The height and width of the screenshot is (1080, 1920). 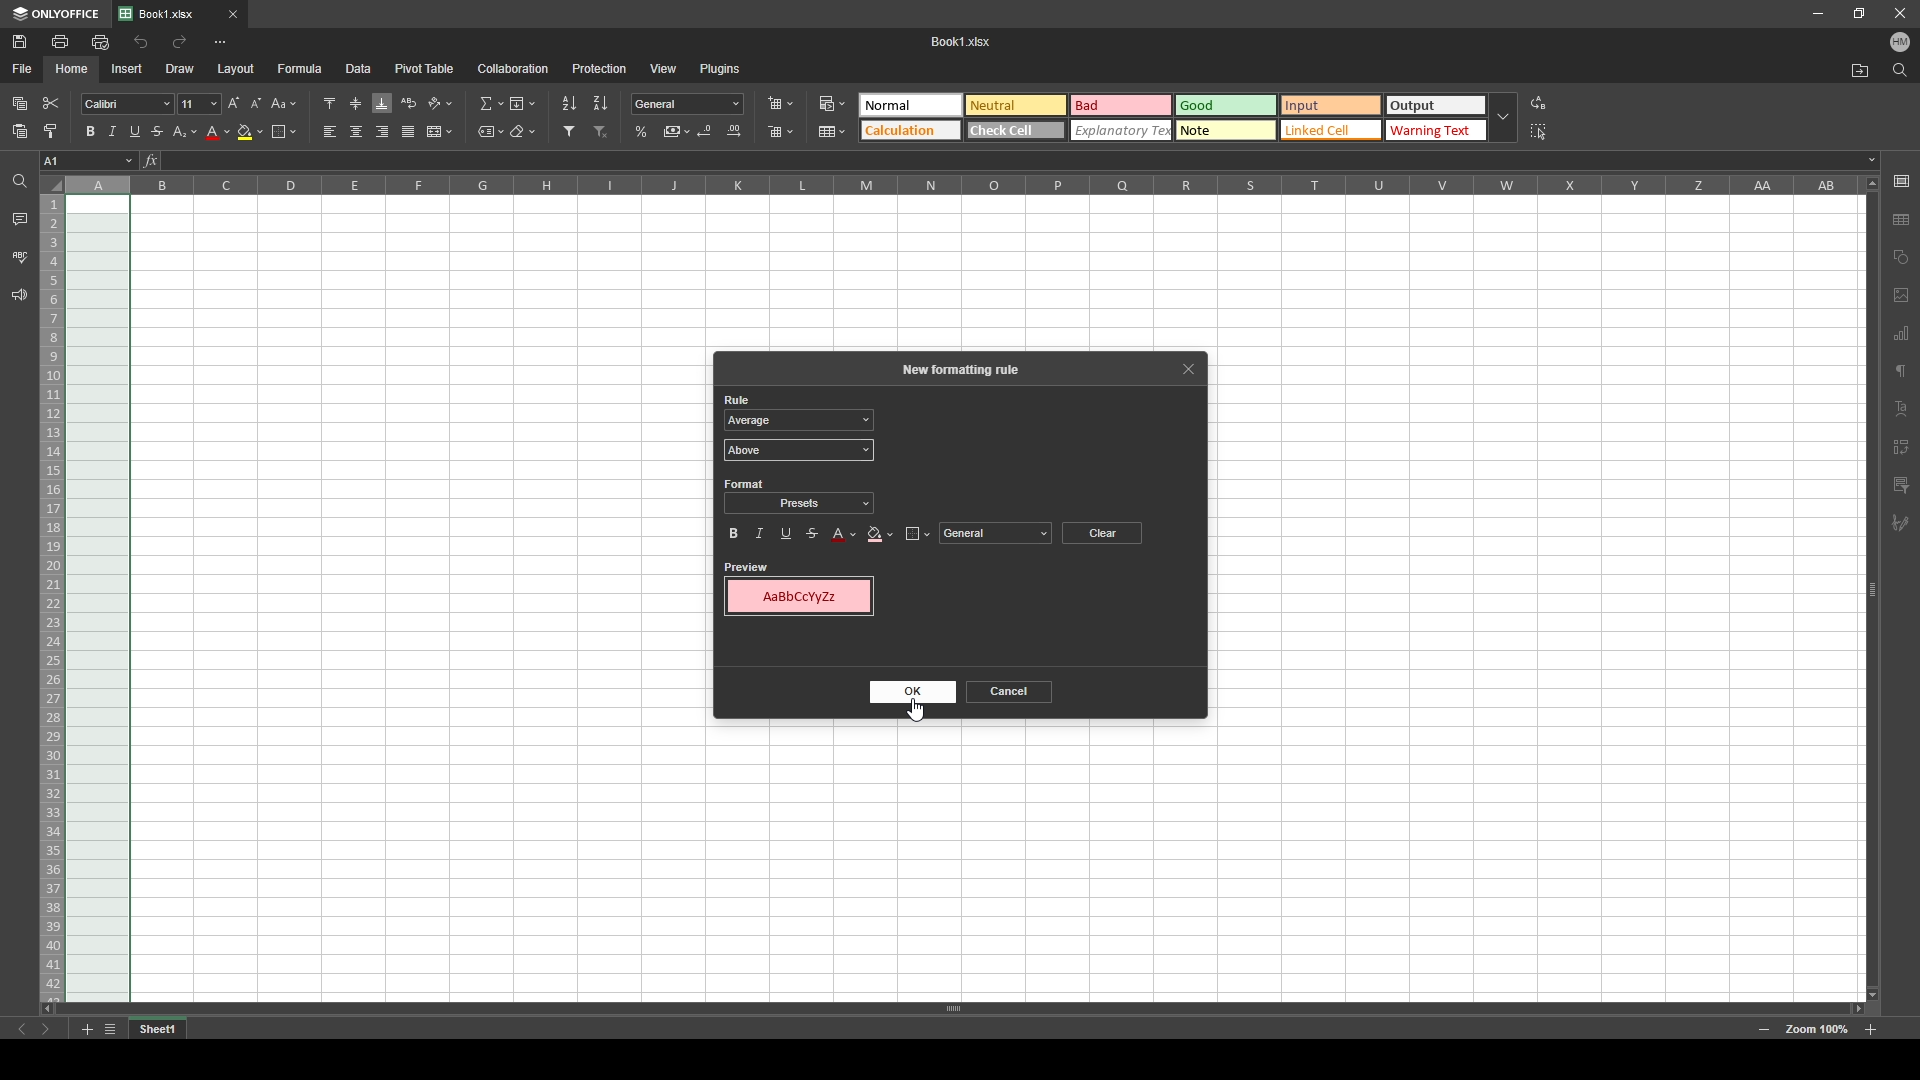 I want to click on next, so click(x=46, y=1030).